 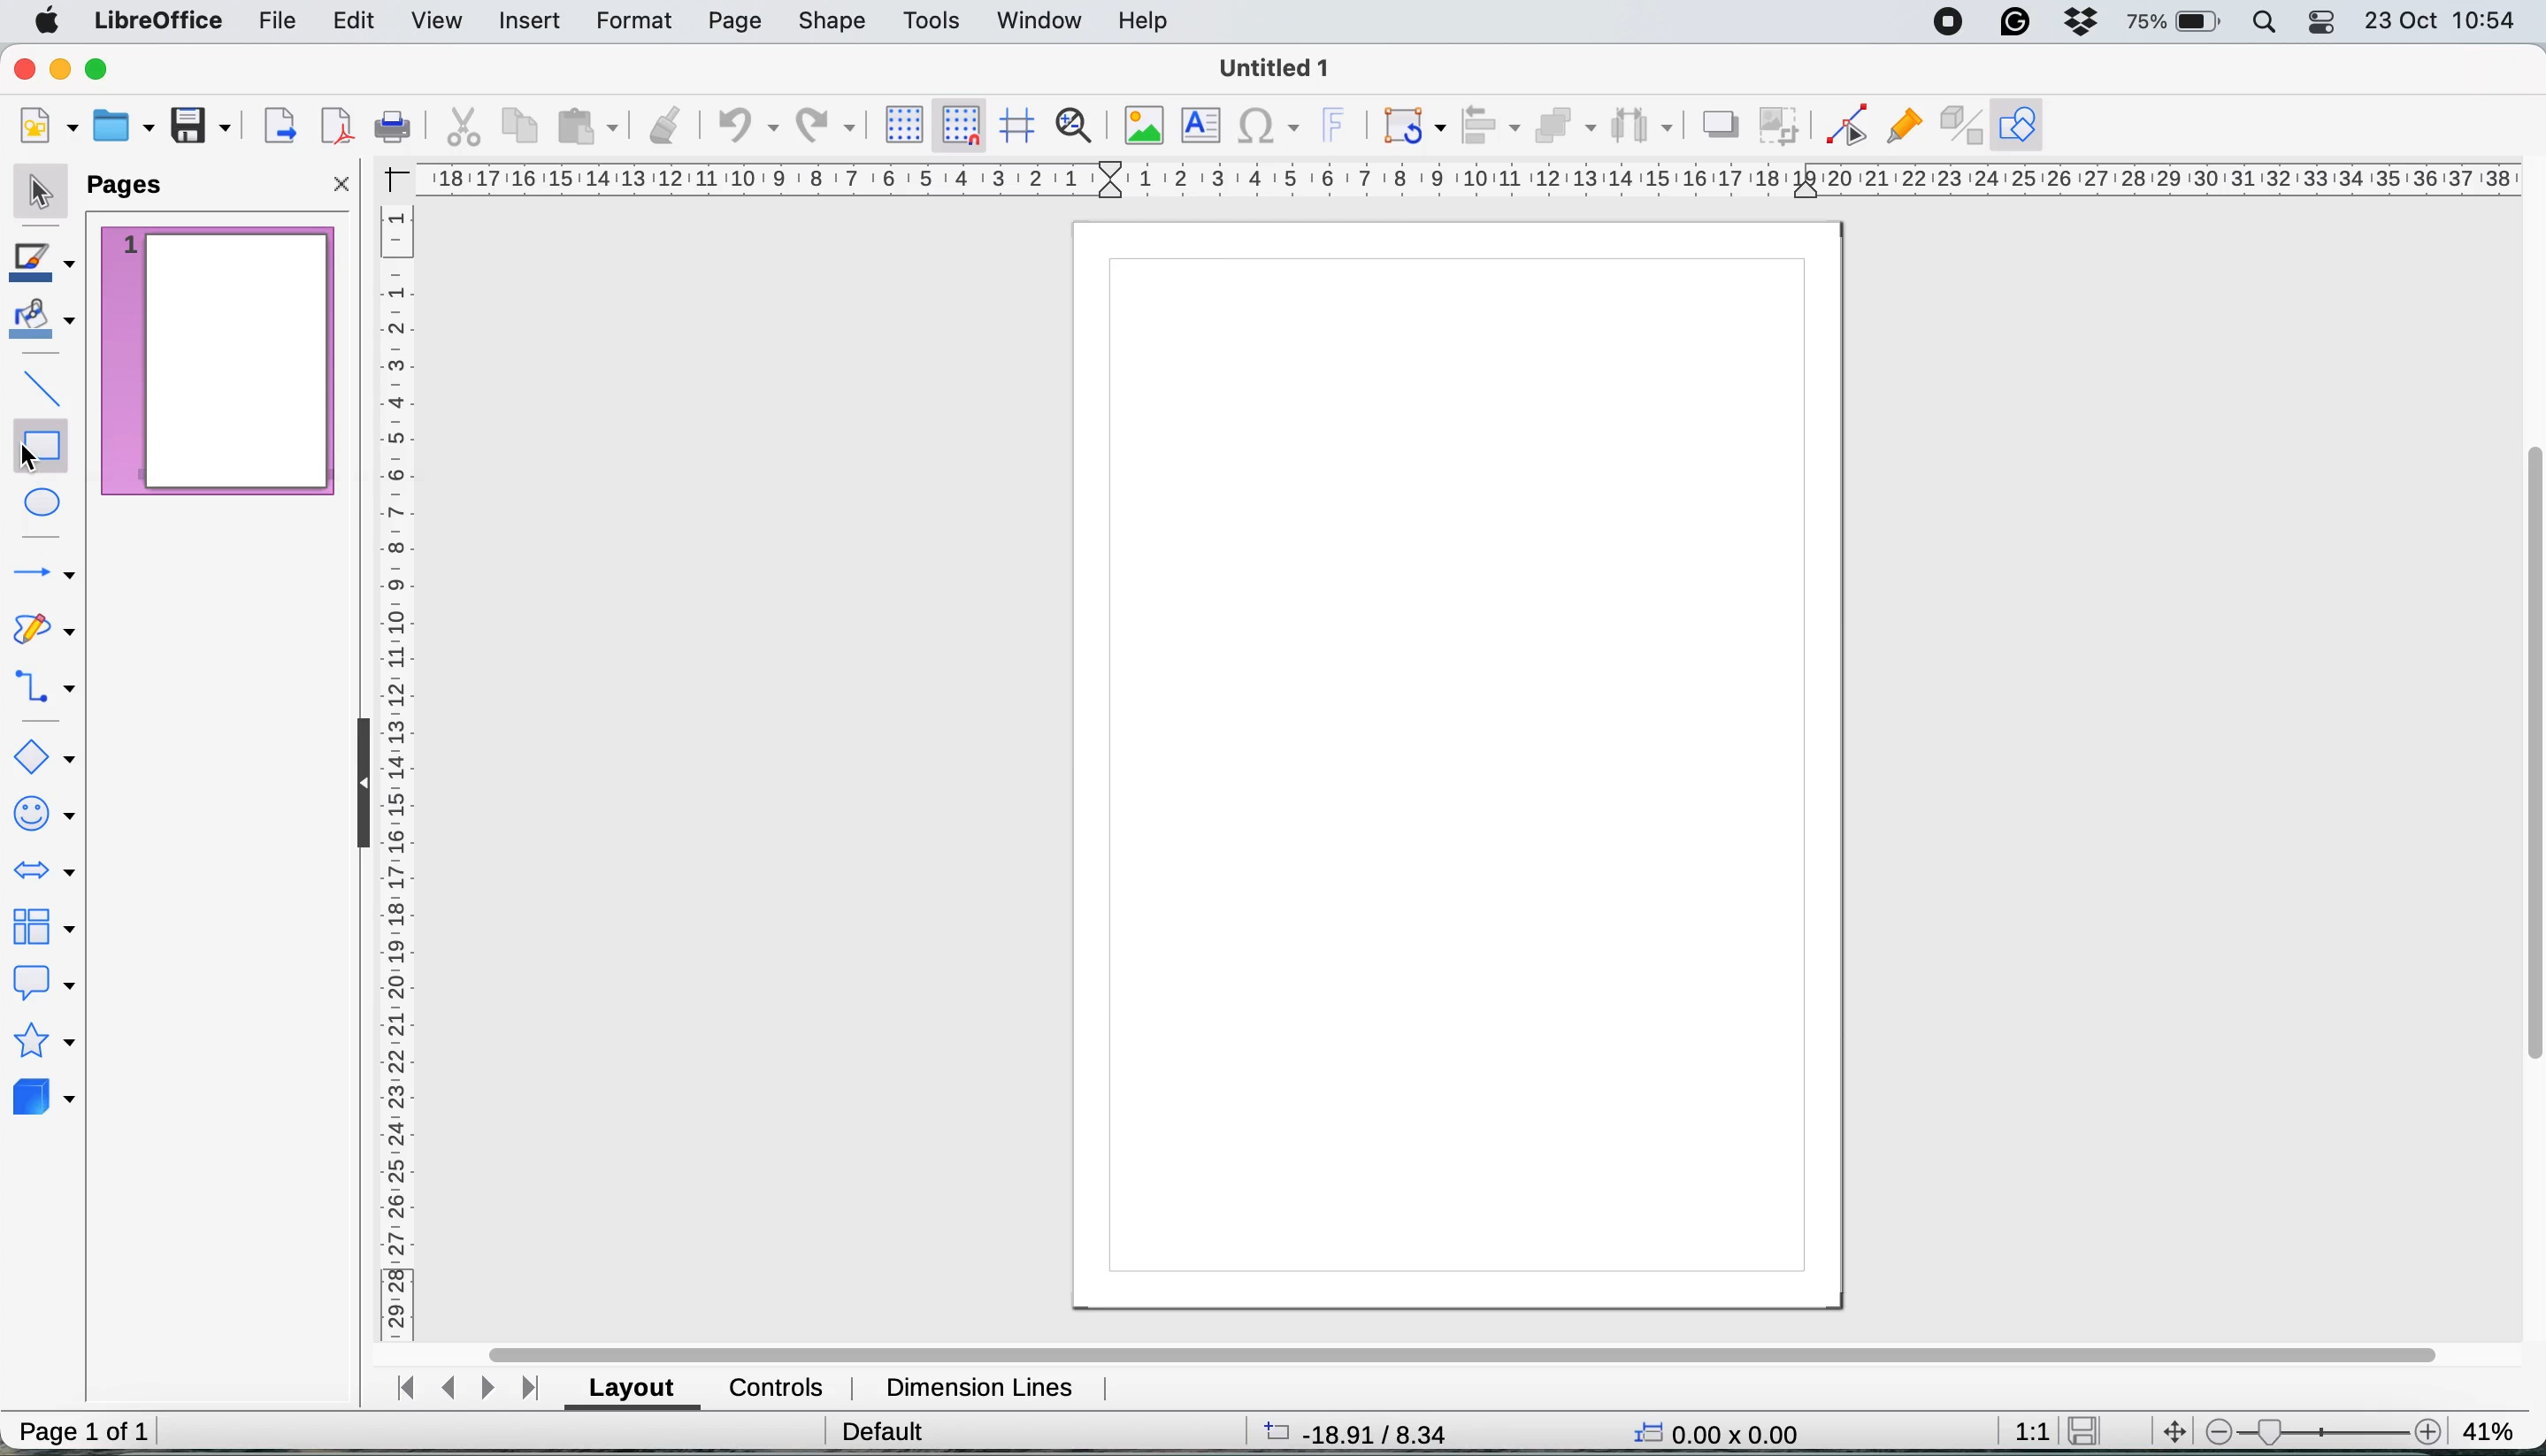 What do you see at coordinates (1019, 128) in the screenshot?
I see `helplines when moving` at bounding box center [1019, 128].